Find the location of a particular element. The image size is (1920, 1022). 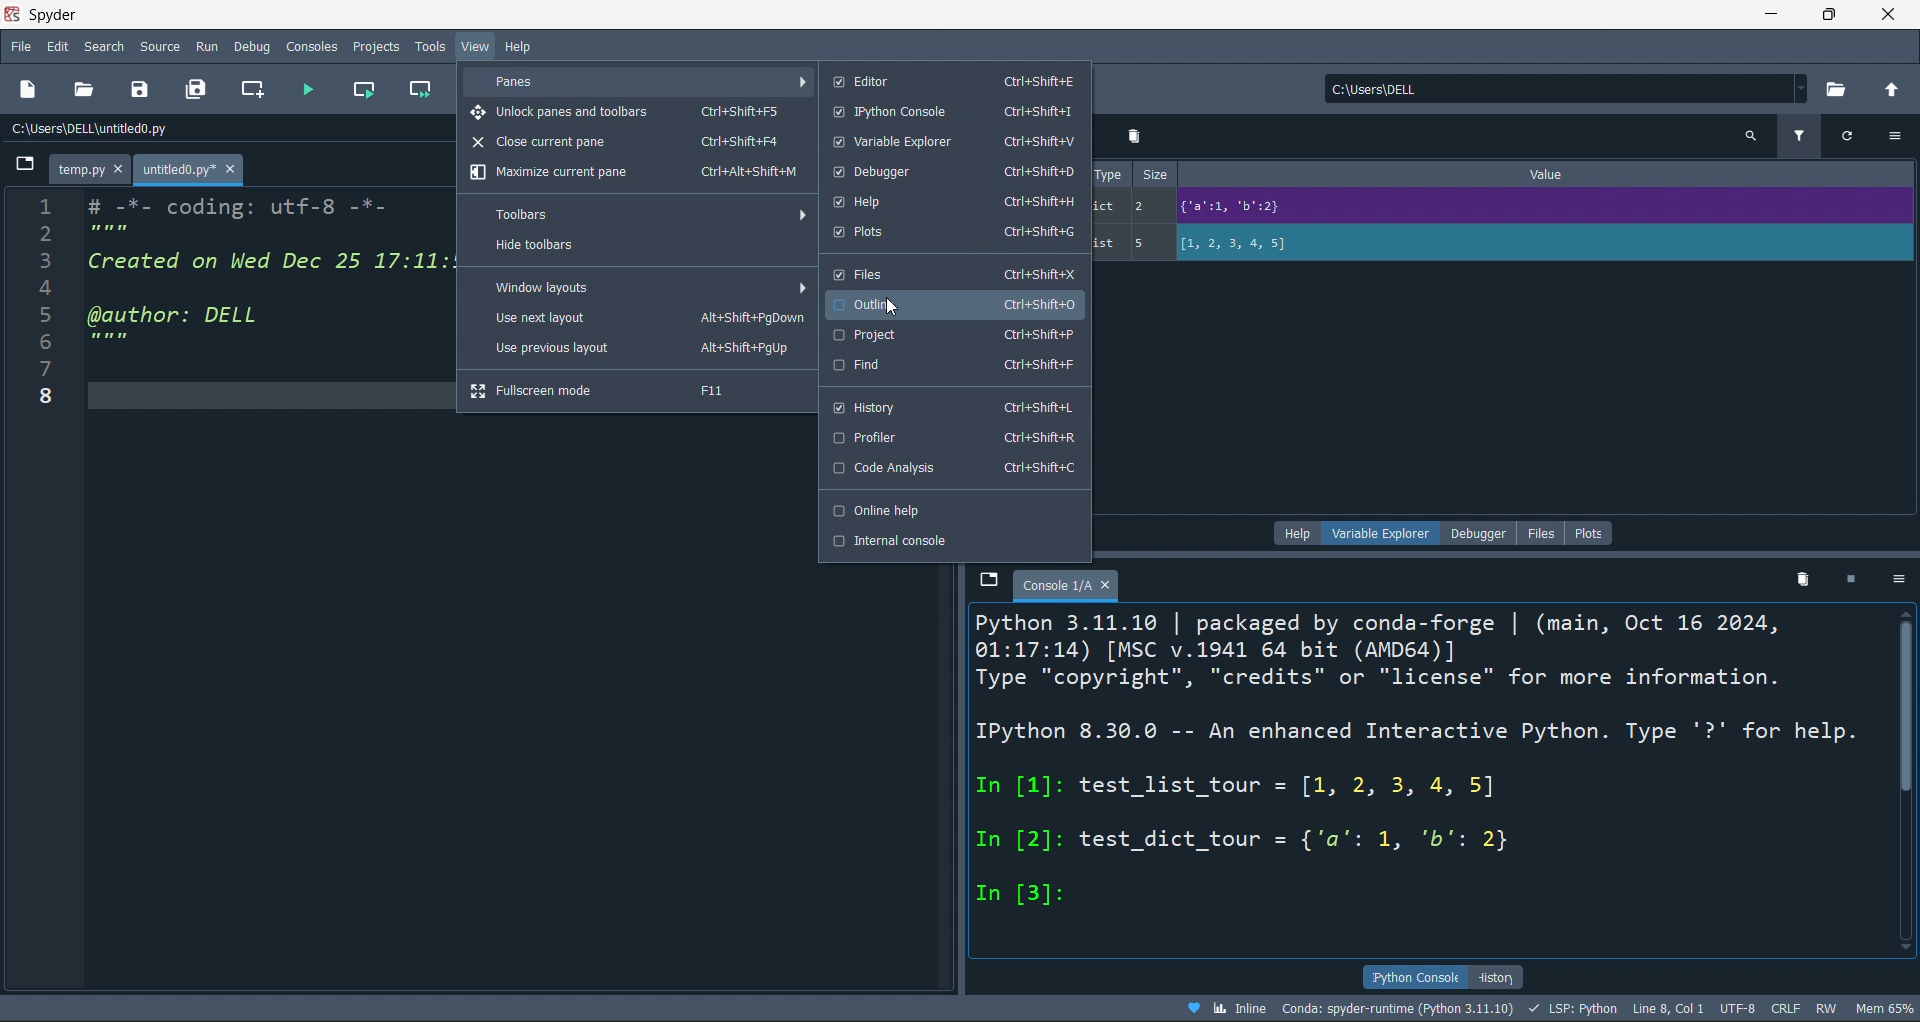

delete is located at coordinates (1134, 137).